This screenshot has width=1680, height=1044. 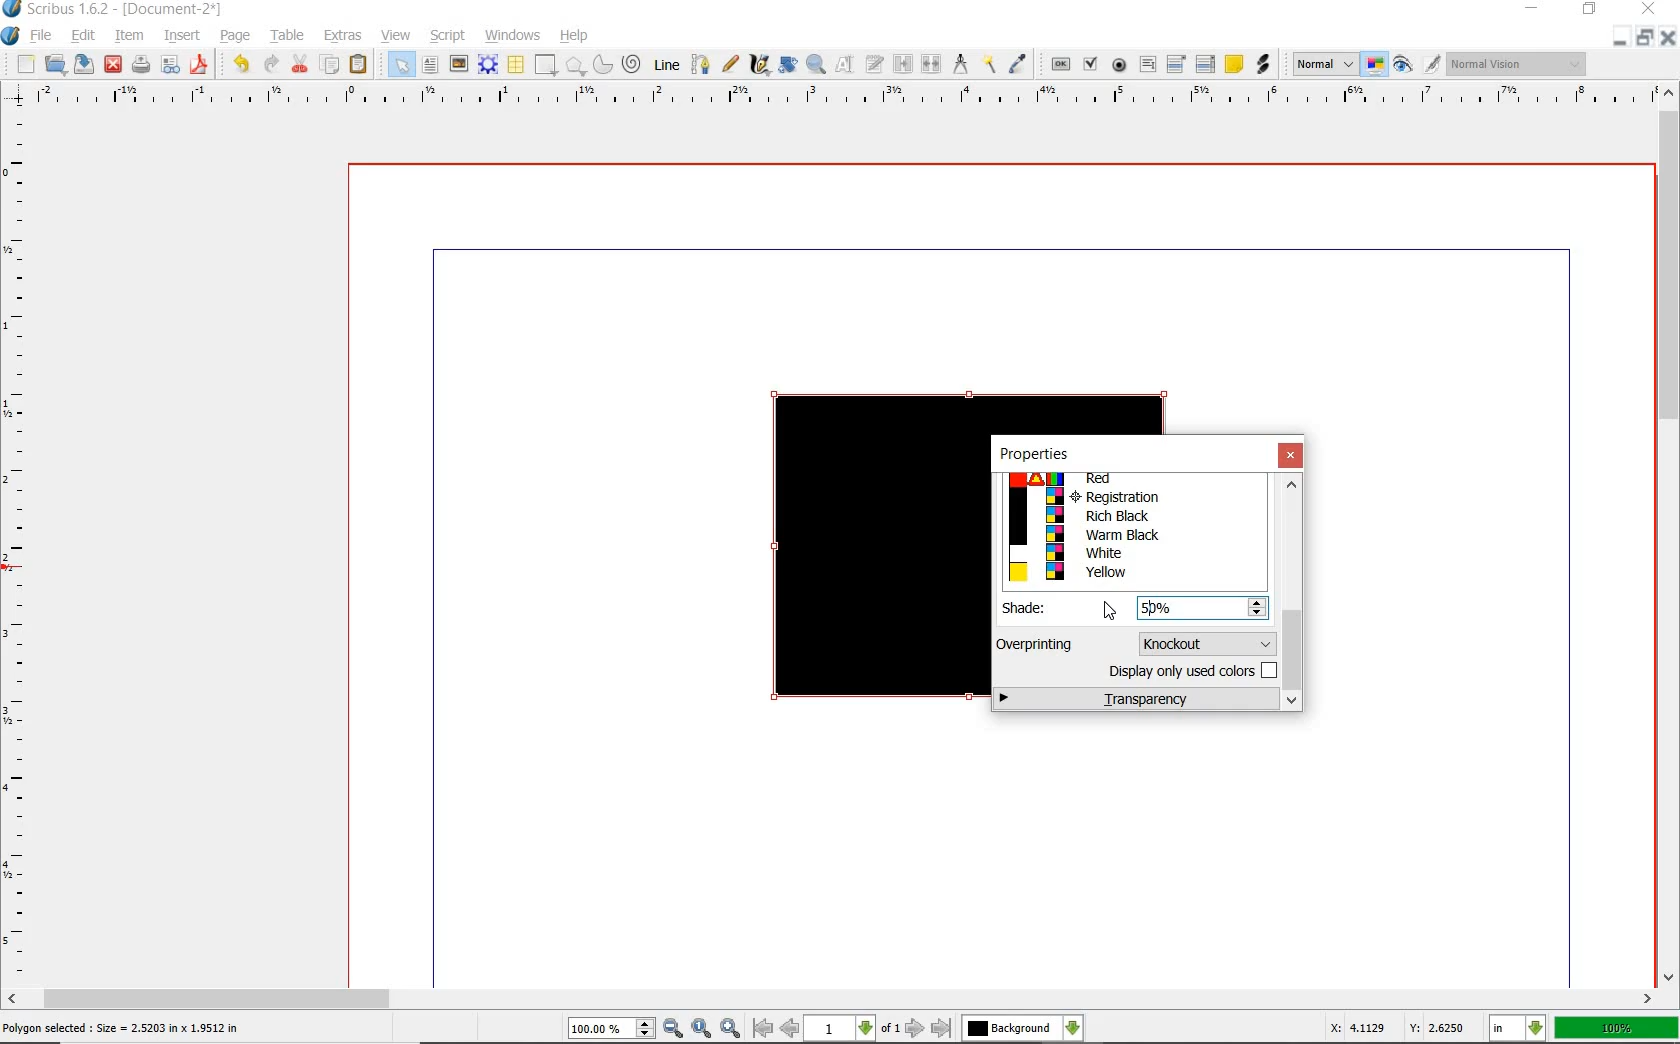 I want to click on measurement, so click(x=963, y=66).